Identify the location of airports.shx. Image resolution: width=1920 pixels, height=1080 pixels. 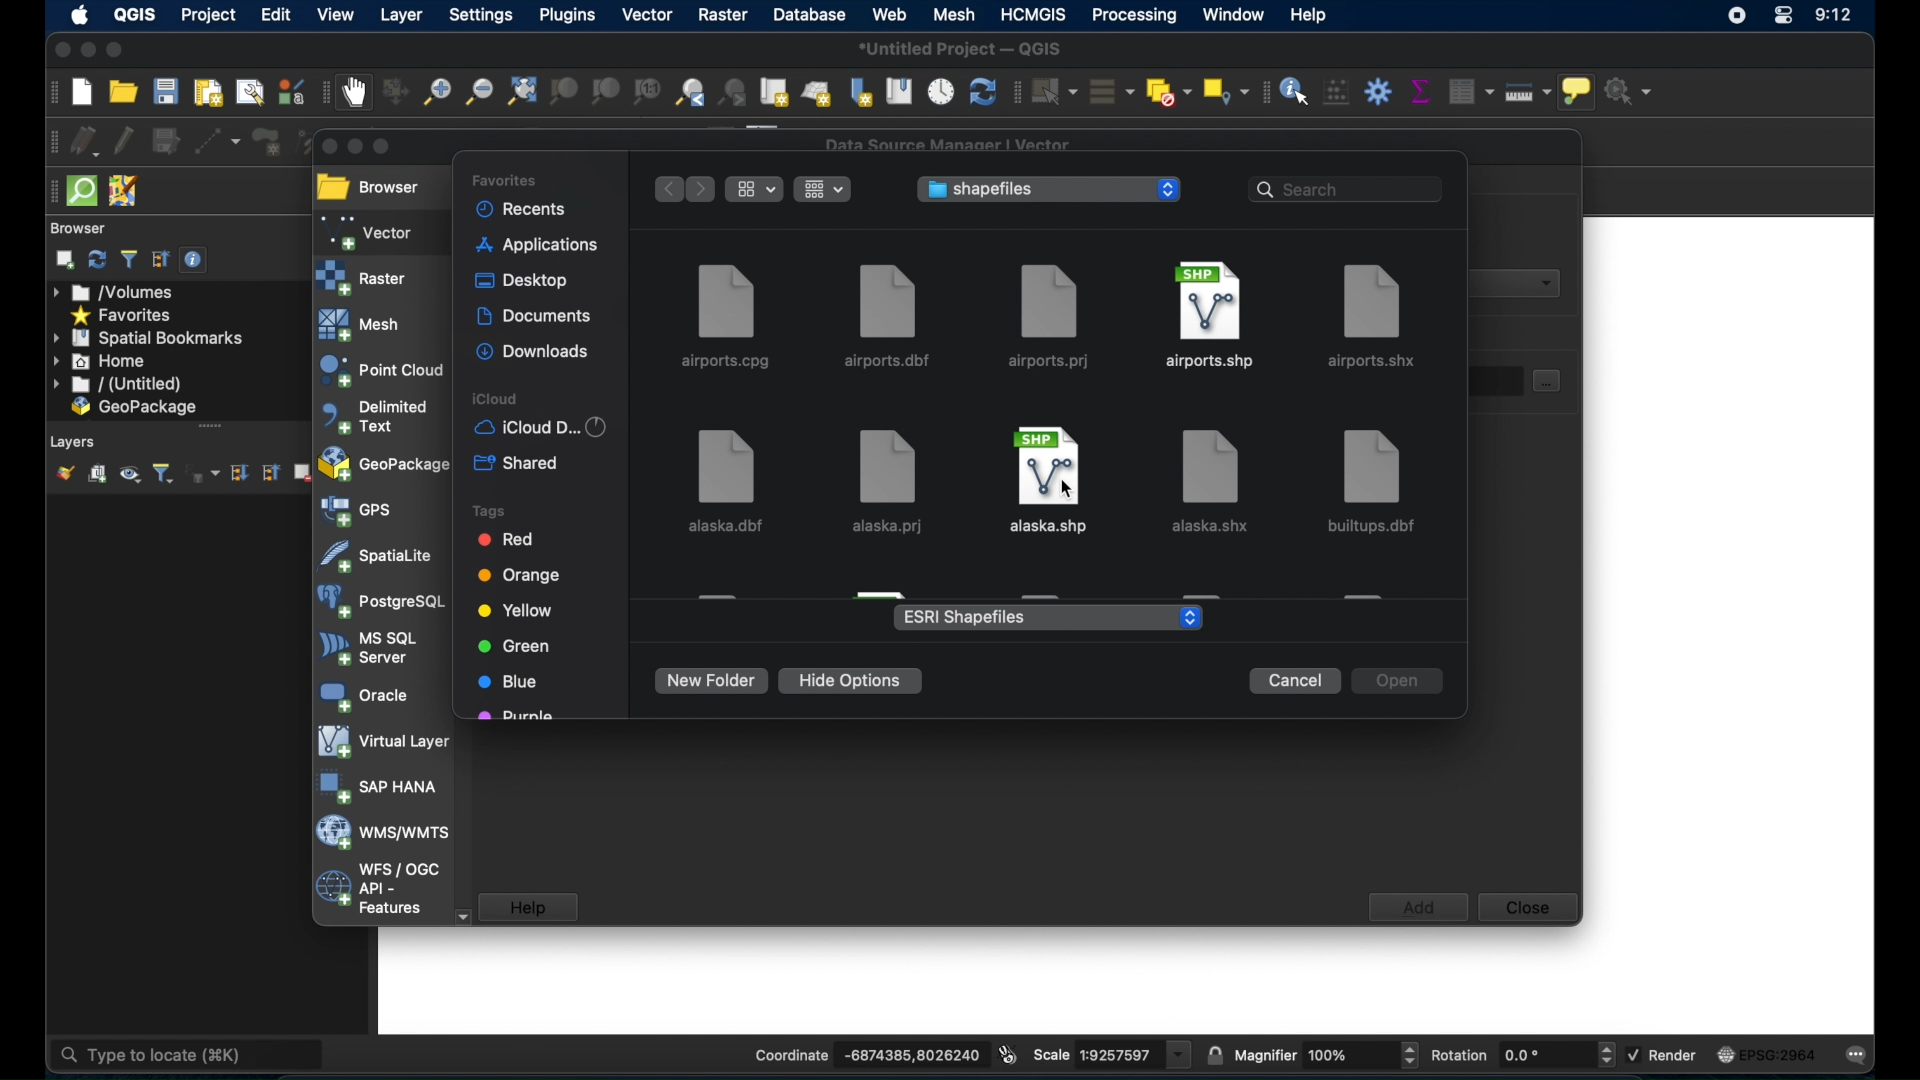
(1371, 317).